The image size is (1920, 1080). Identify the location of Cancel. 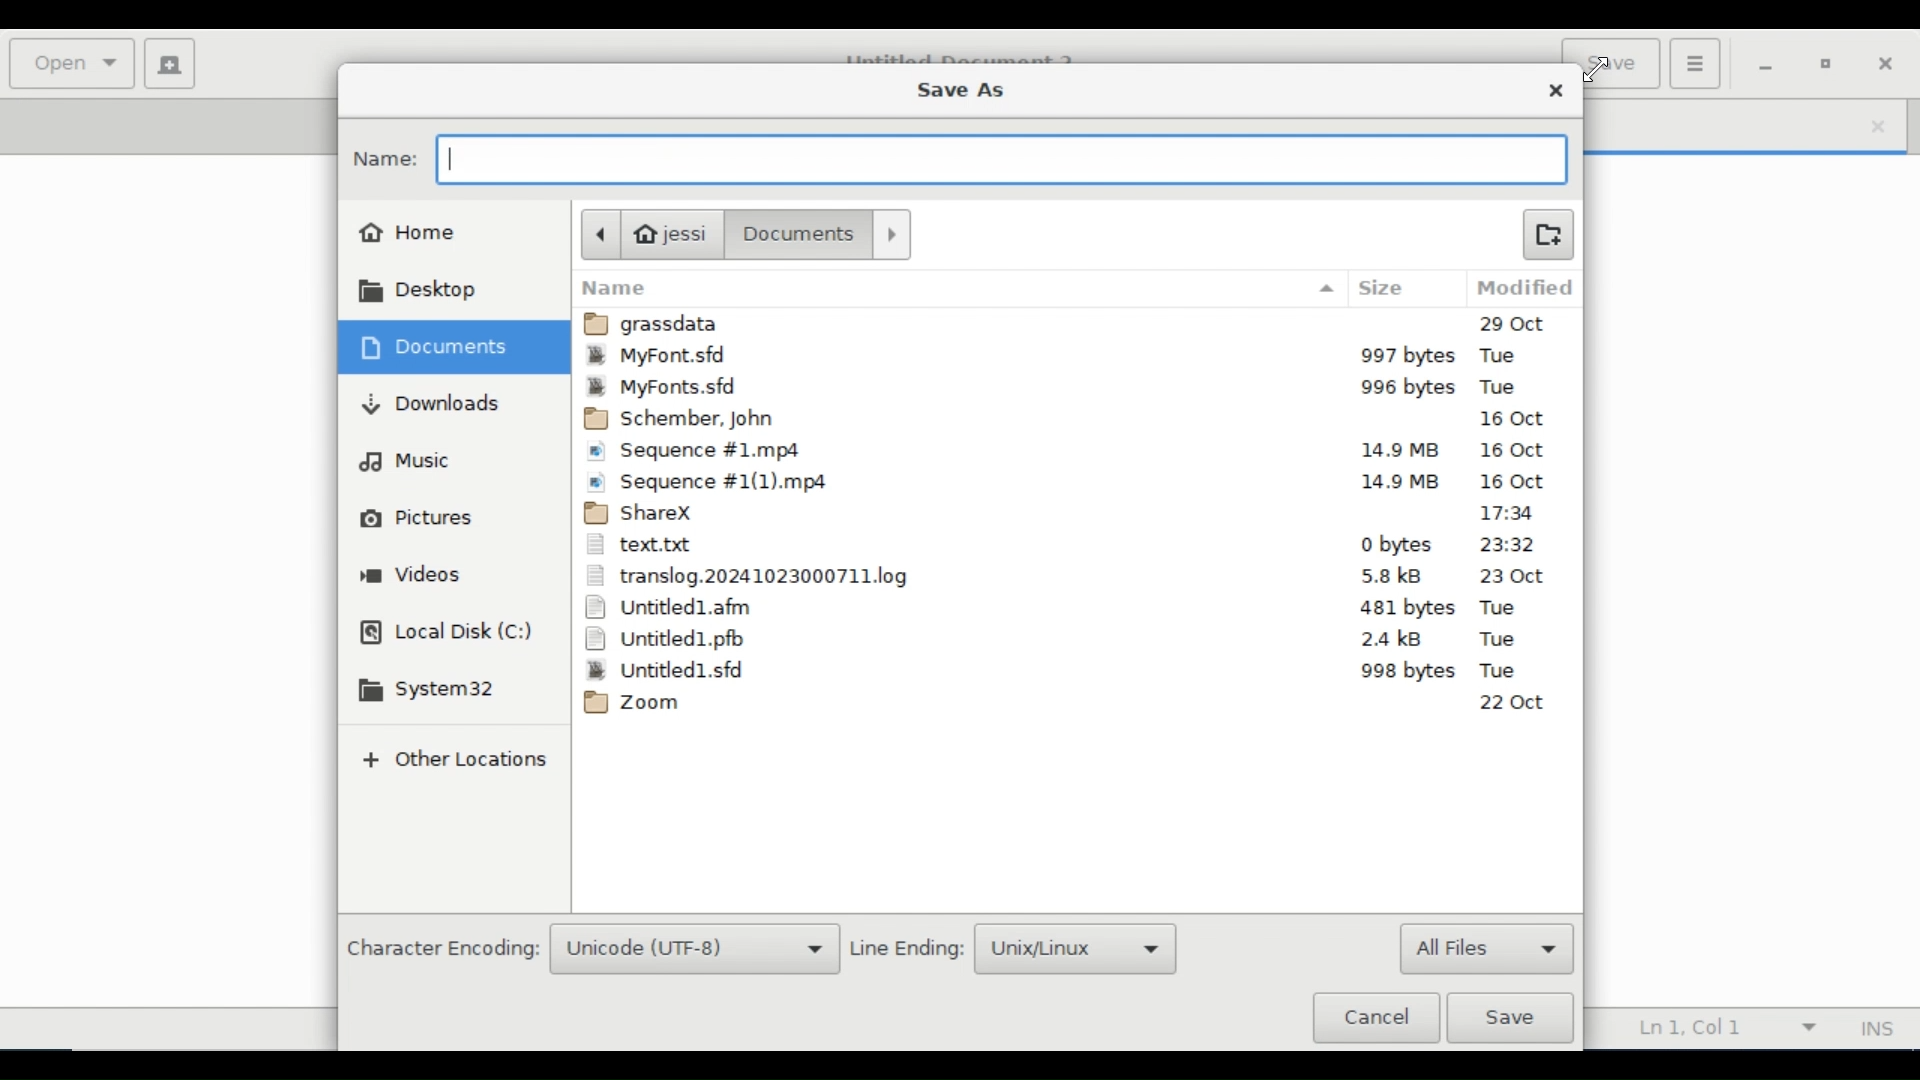
(1375, 1018).